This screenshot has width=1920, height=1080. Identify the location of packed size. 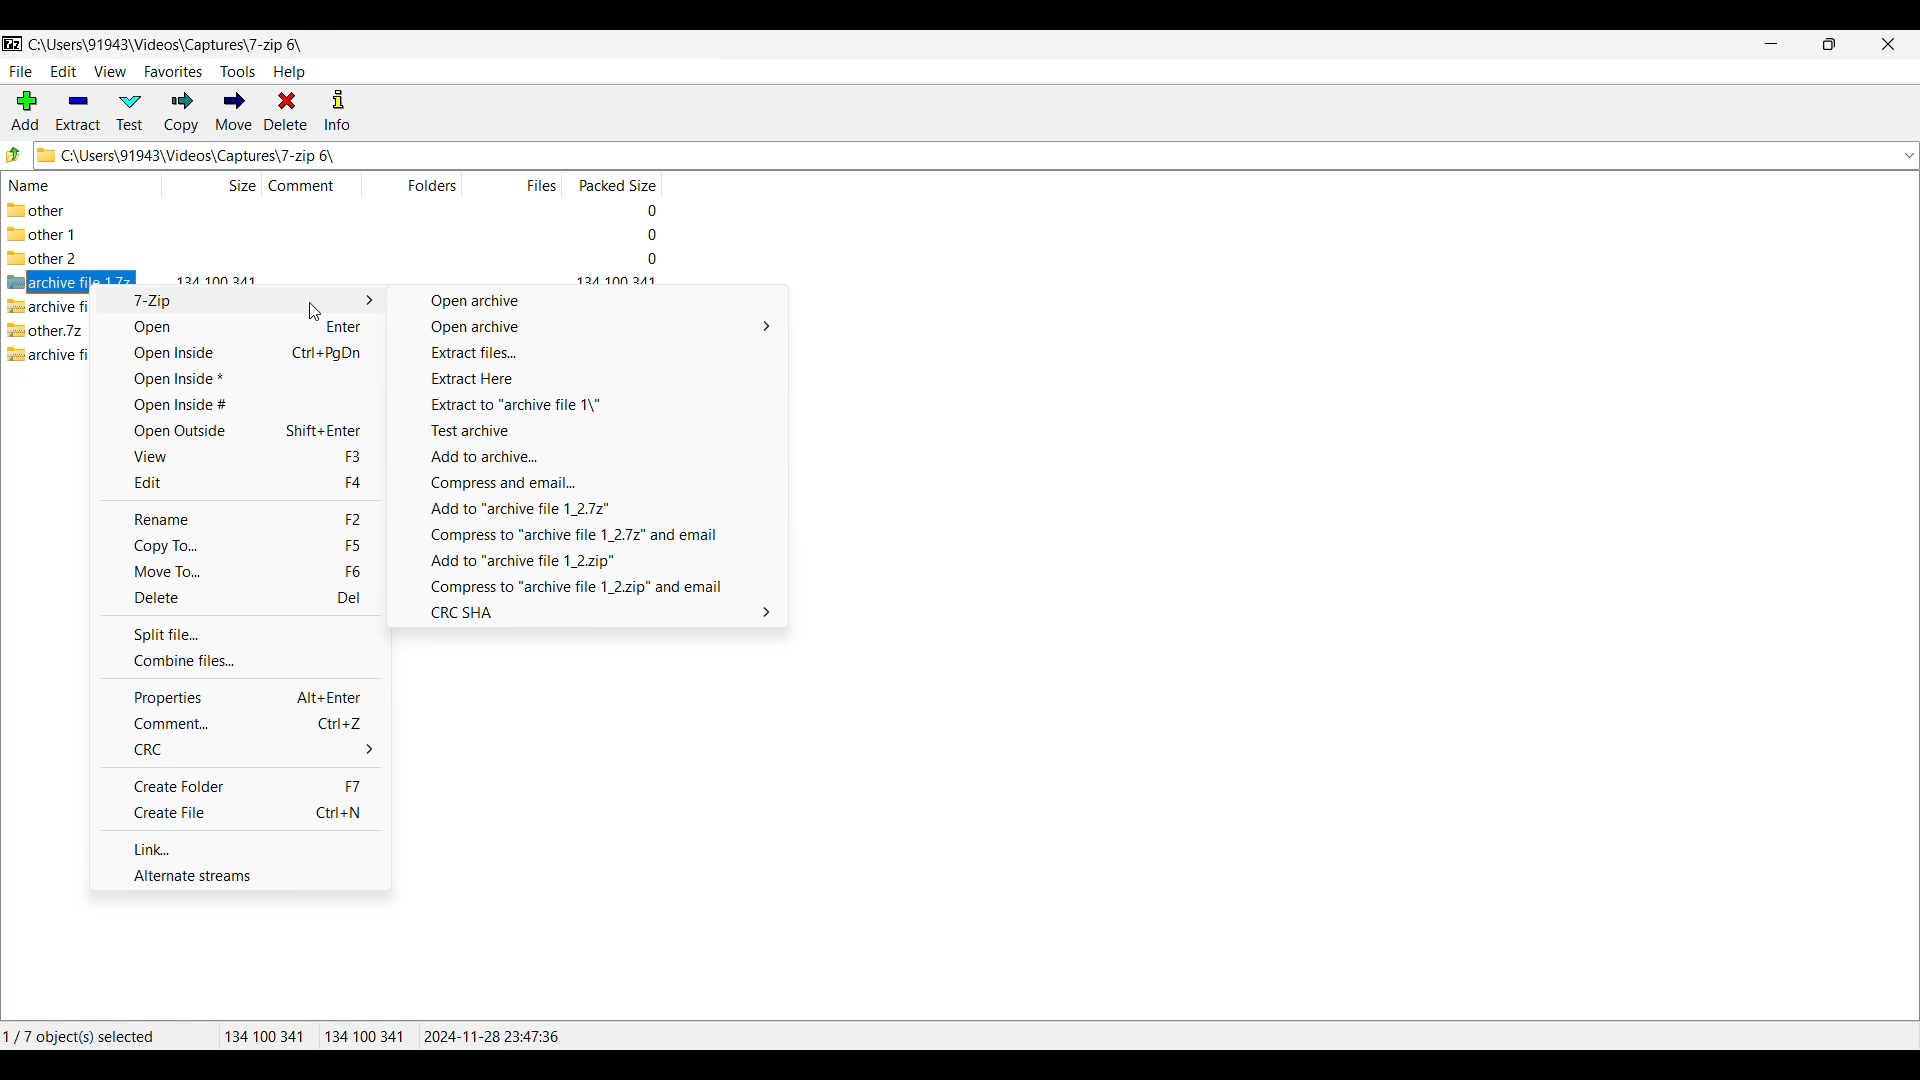
(646, 259).